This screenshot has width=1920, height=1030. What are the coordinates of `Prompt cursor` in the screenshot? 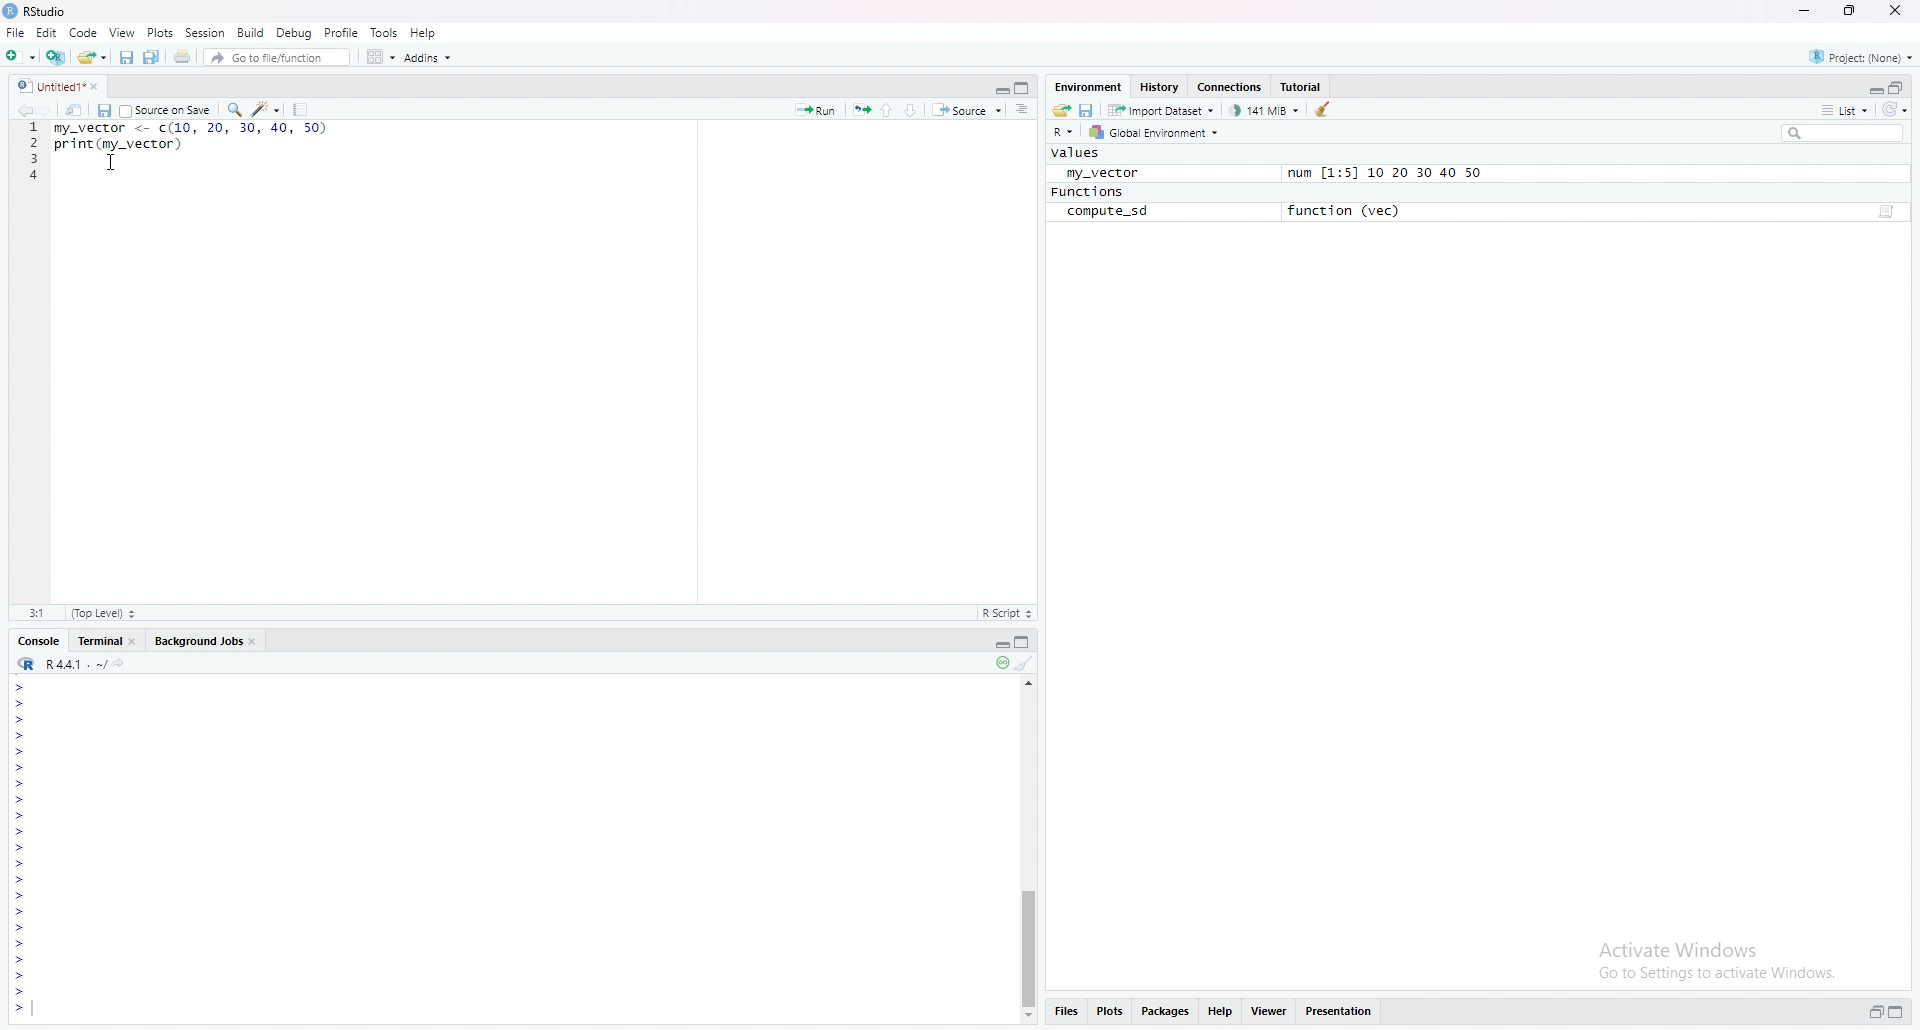 It's located at (20, 977).